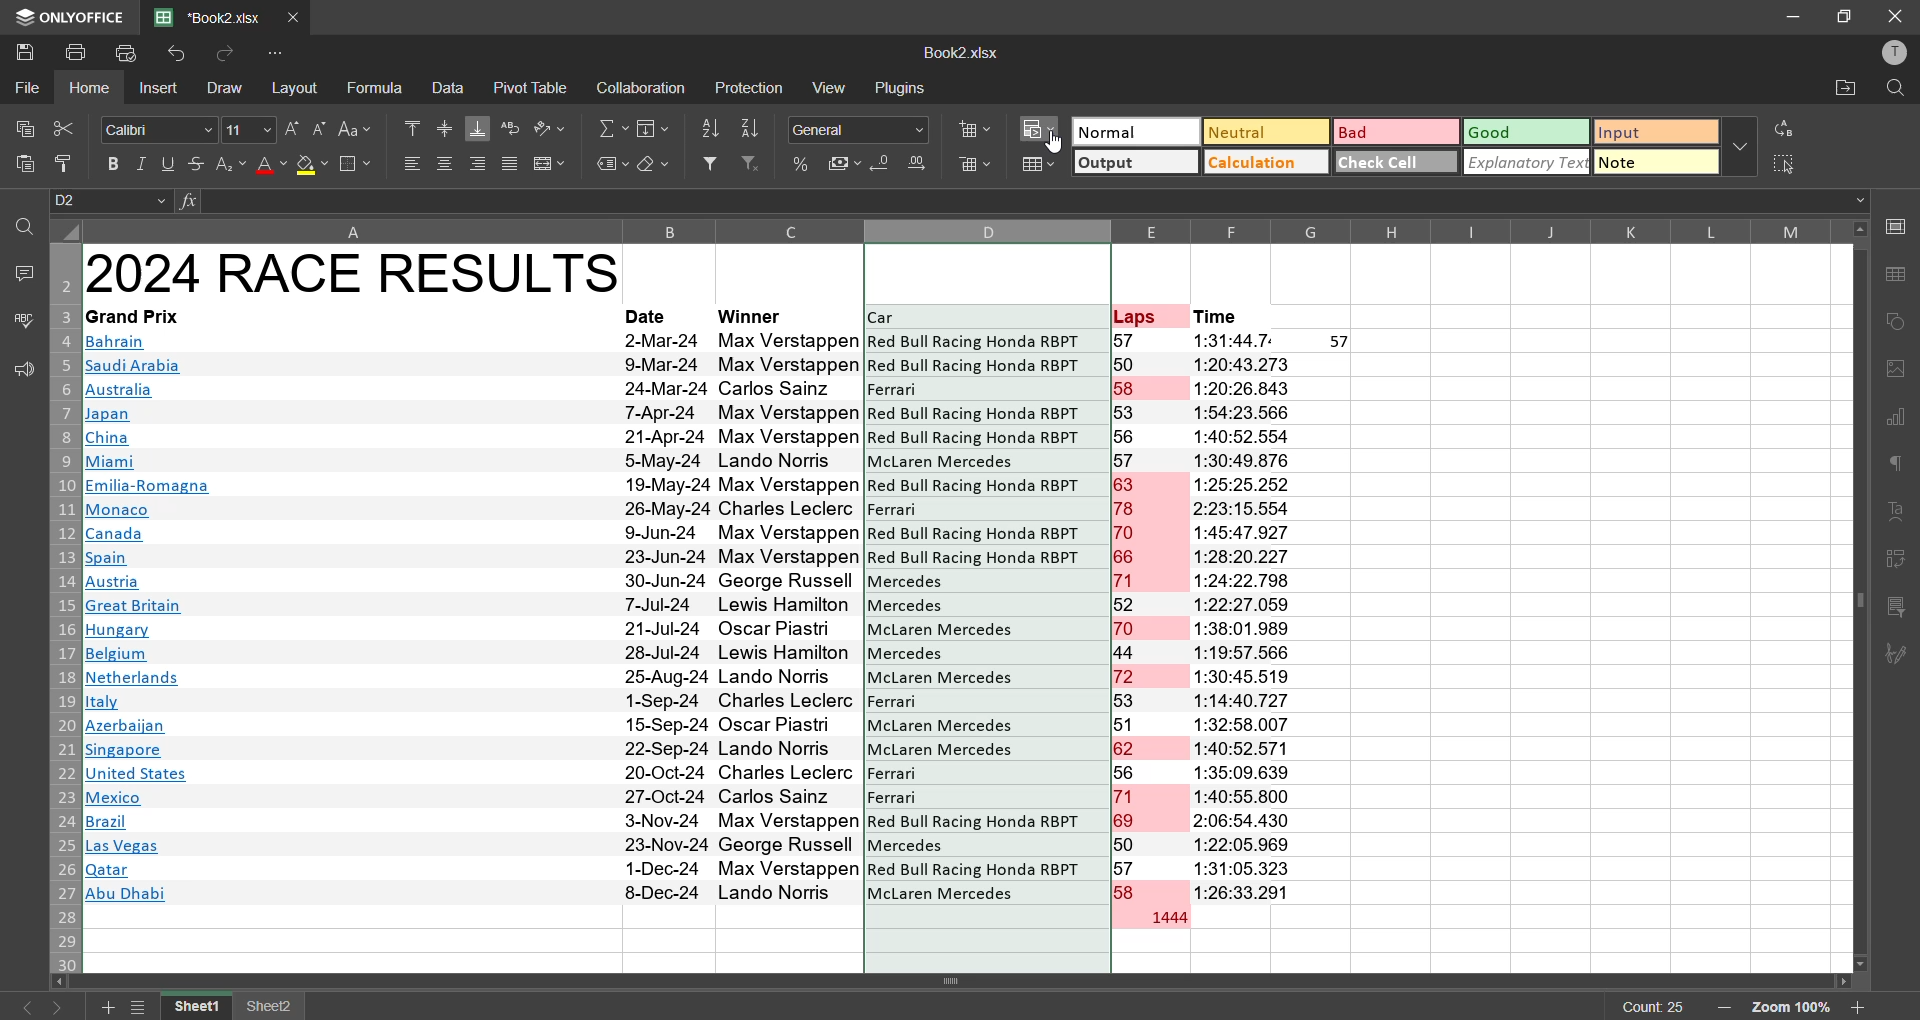 The image size is (1920, 1020). What do you see at coordinates (1656, 133) in the screenshot?
I see `input` at bounding box center [1656, 133].